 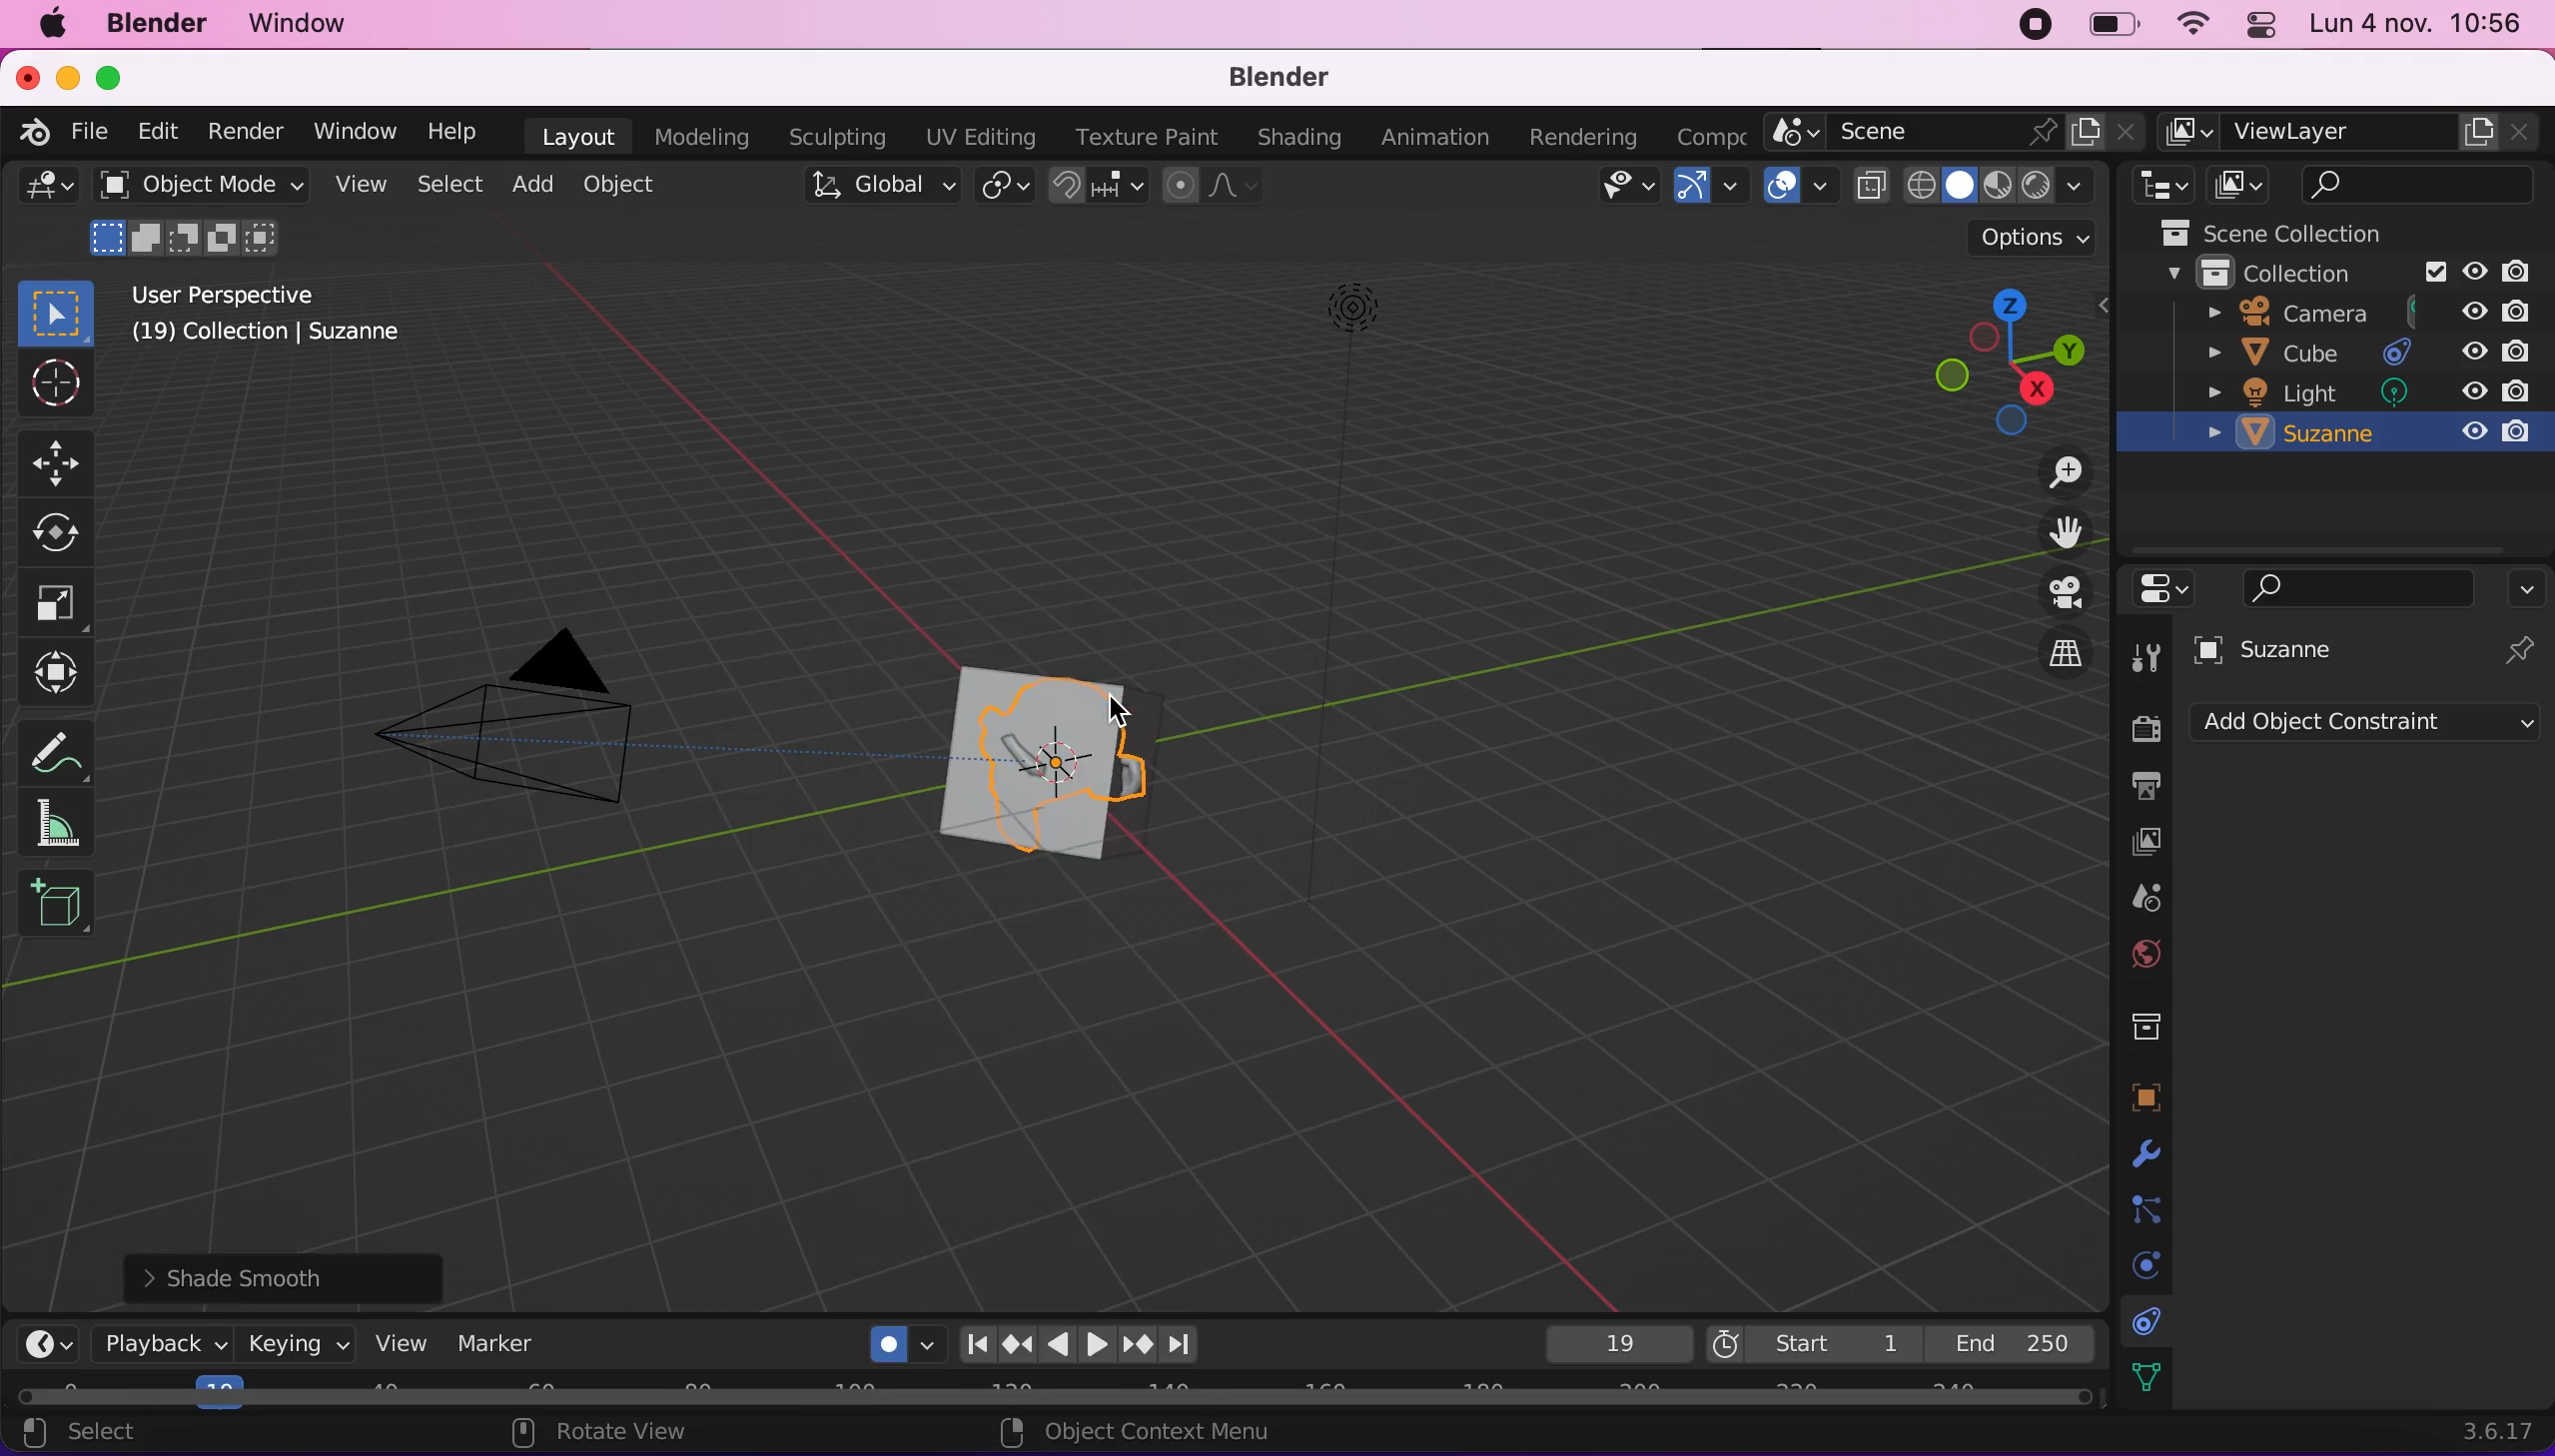 What do you see at coordinates (2365, 434) in the screenshot?
I see `suzanne` at bounding box center [2365, 434].